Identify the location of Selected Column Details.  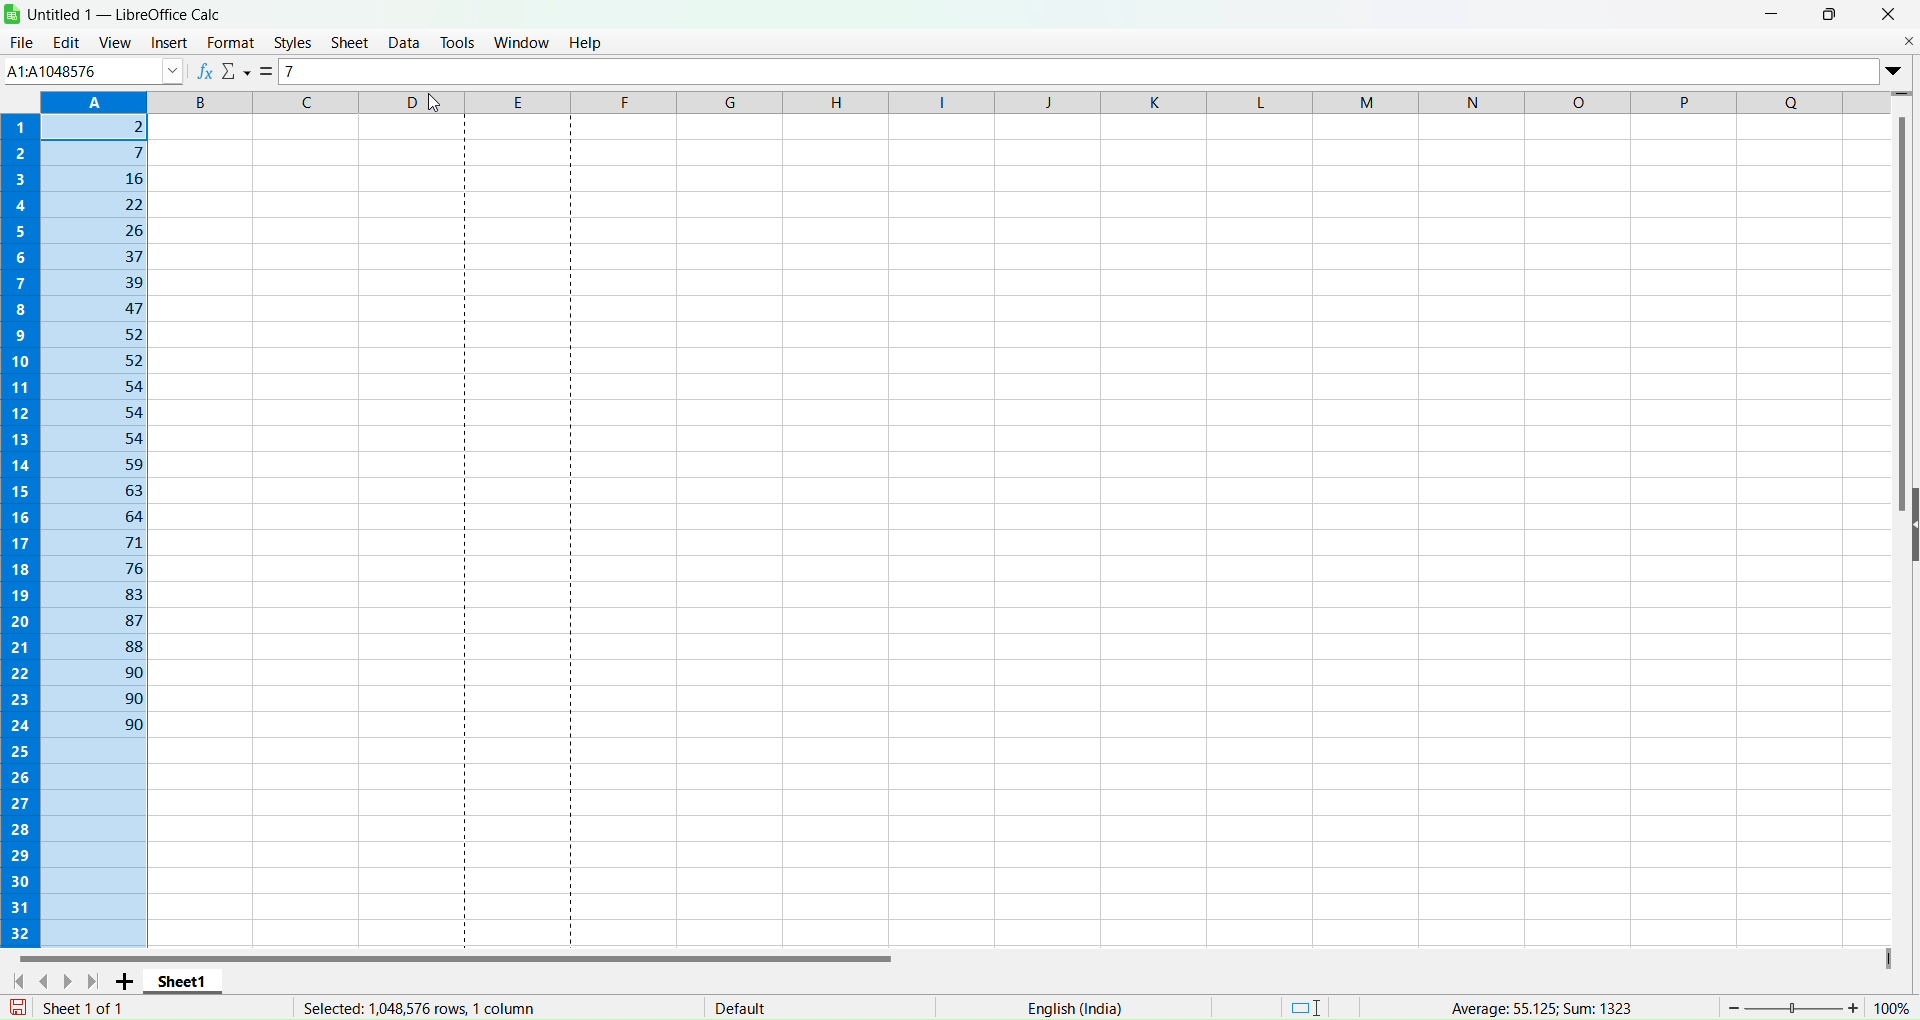
(409, 1008).